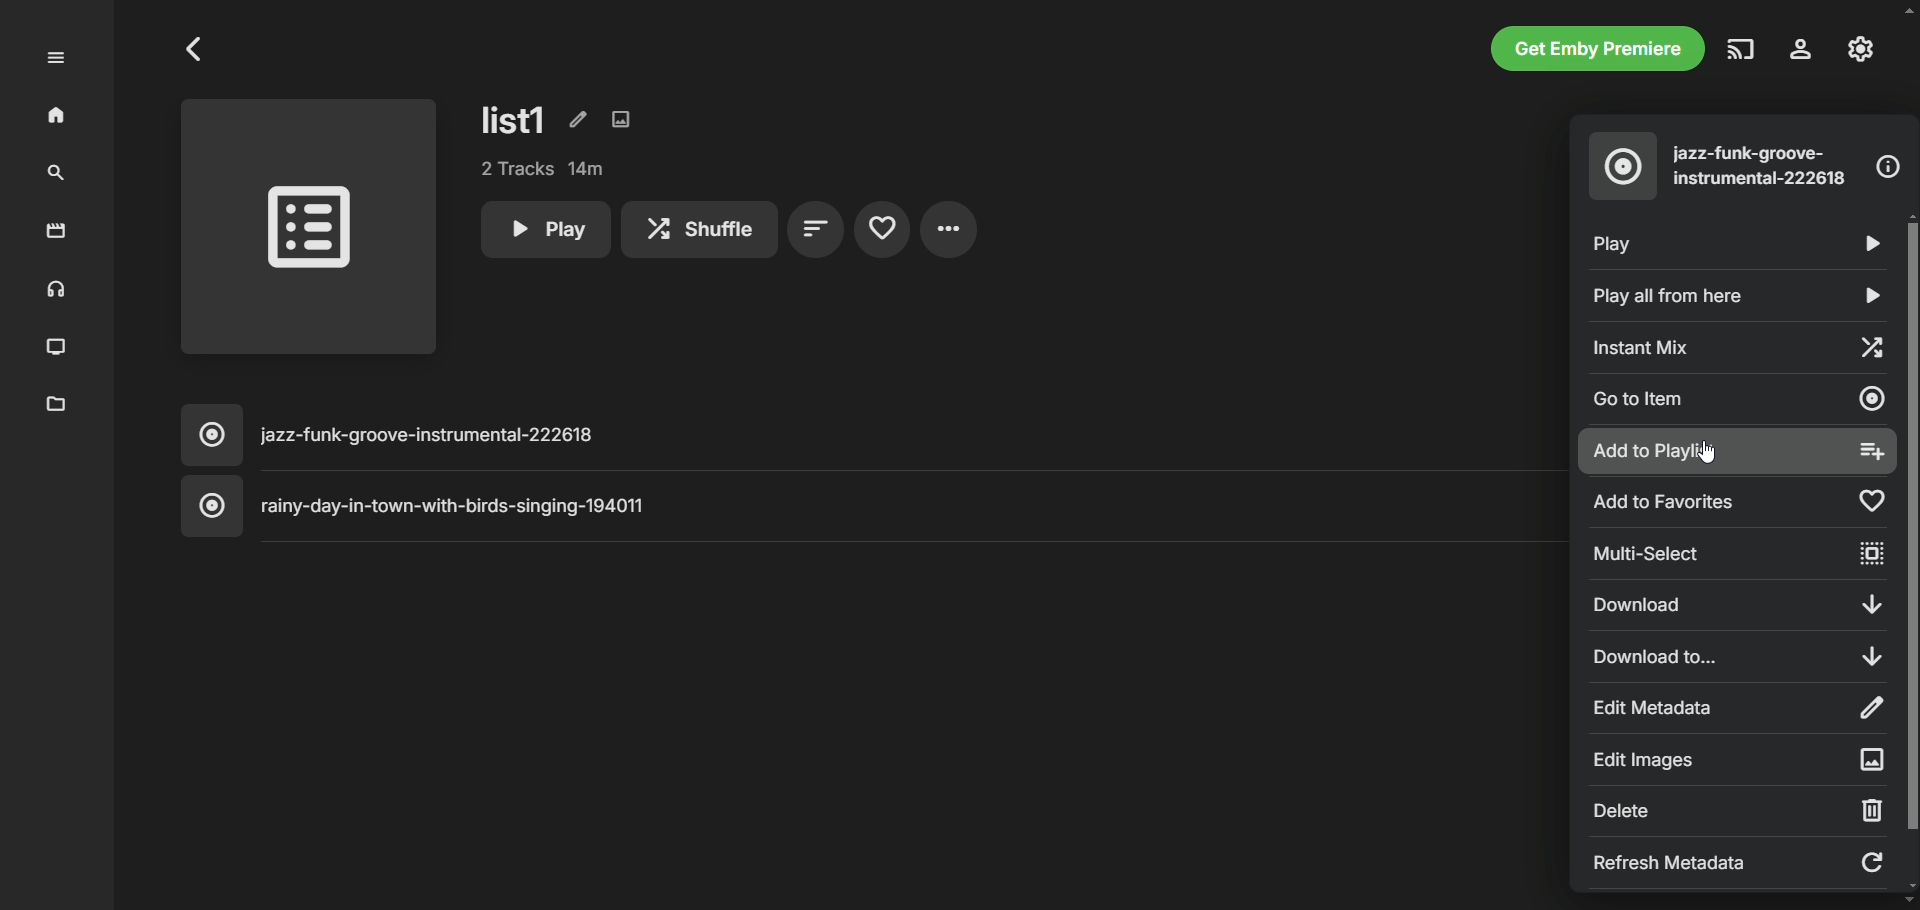  I want to click on add to favorites, so click(1739, 503).